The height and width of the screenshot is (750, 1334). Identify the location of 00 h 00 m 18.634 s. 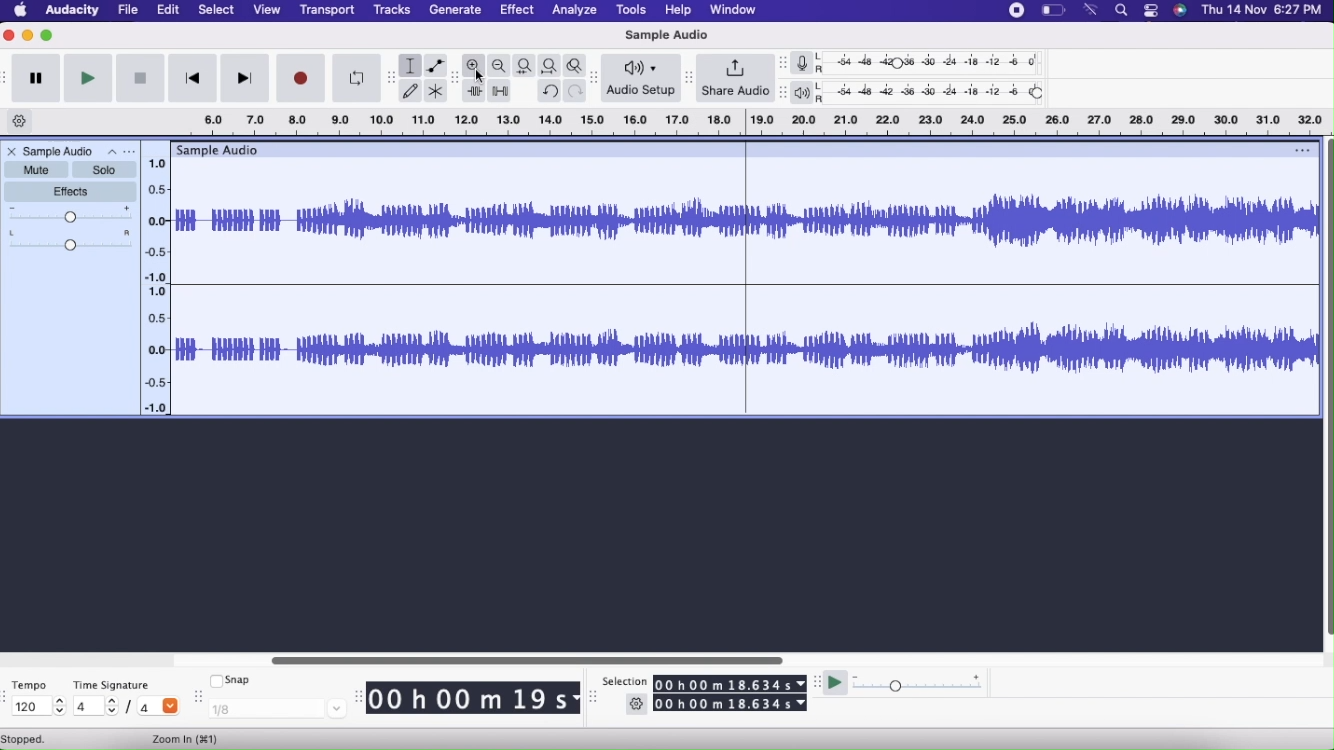
(732, 683).